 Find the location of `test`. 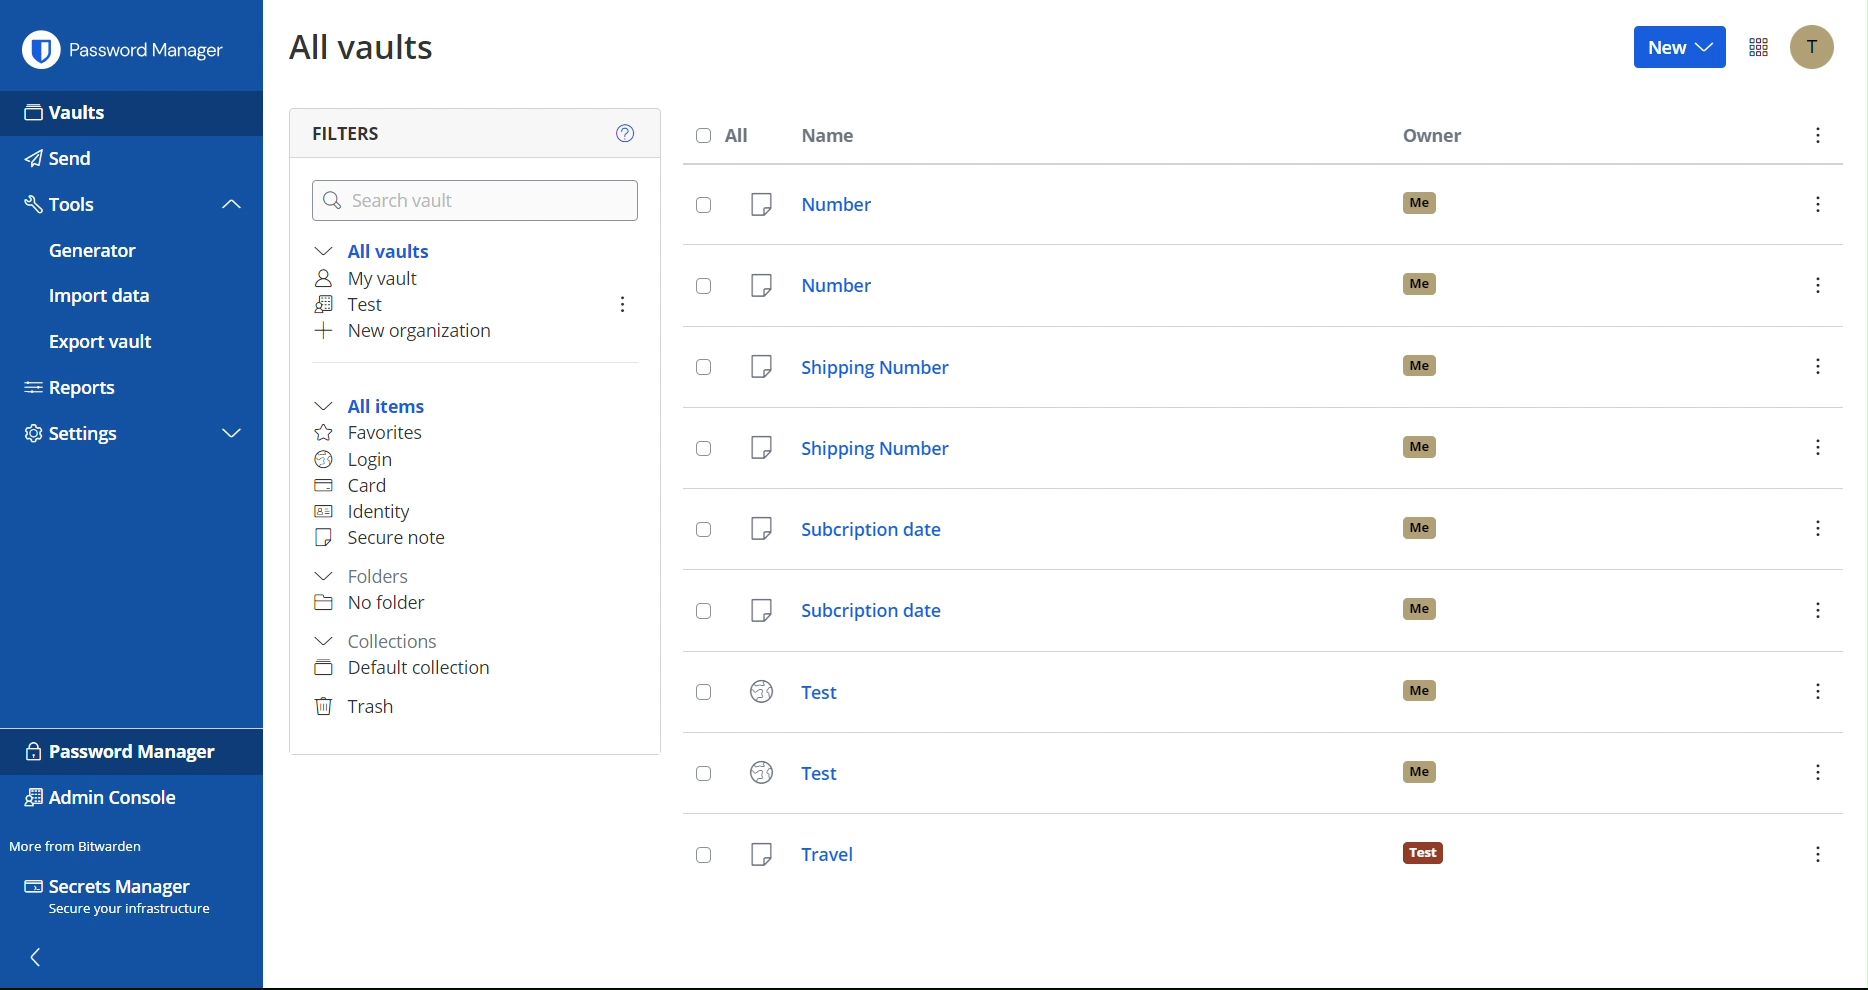

test is located at coordinates (1057, 773).